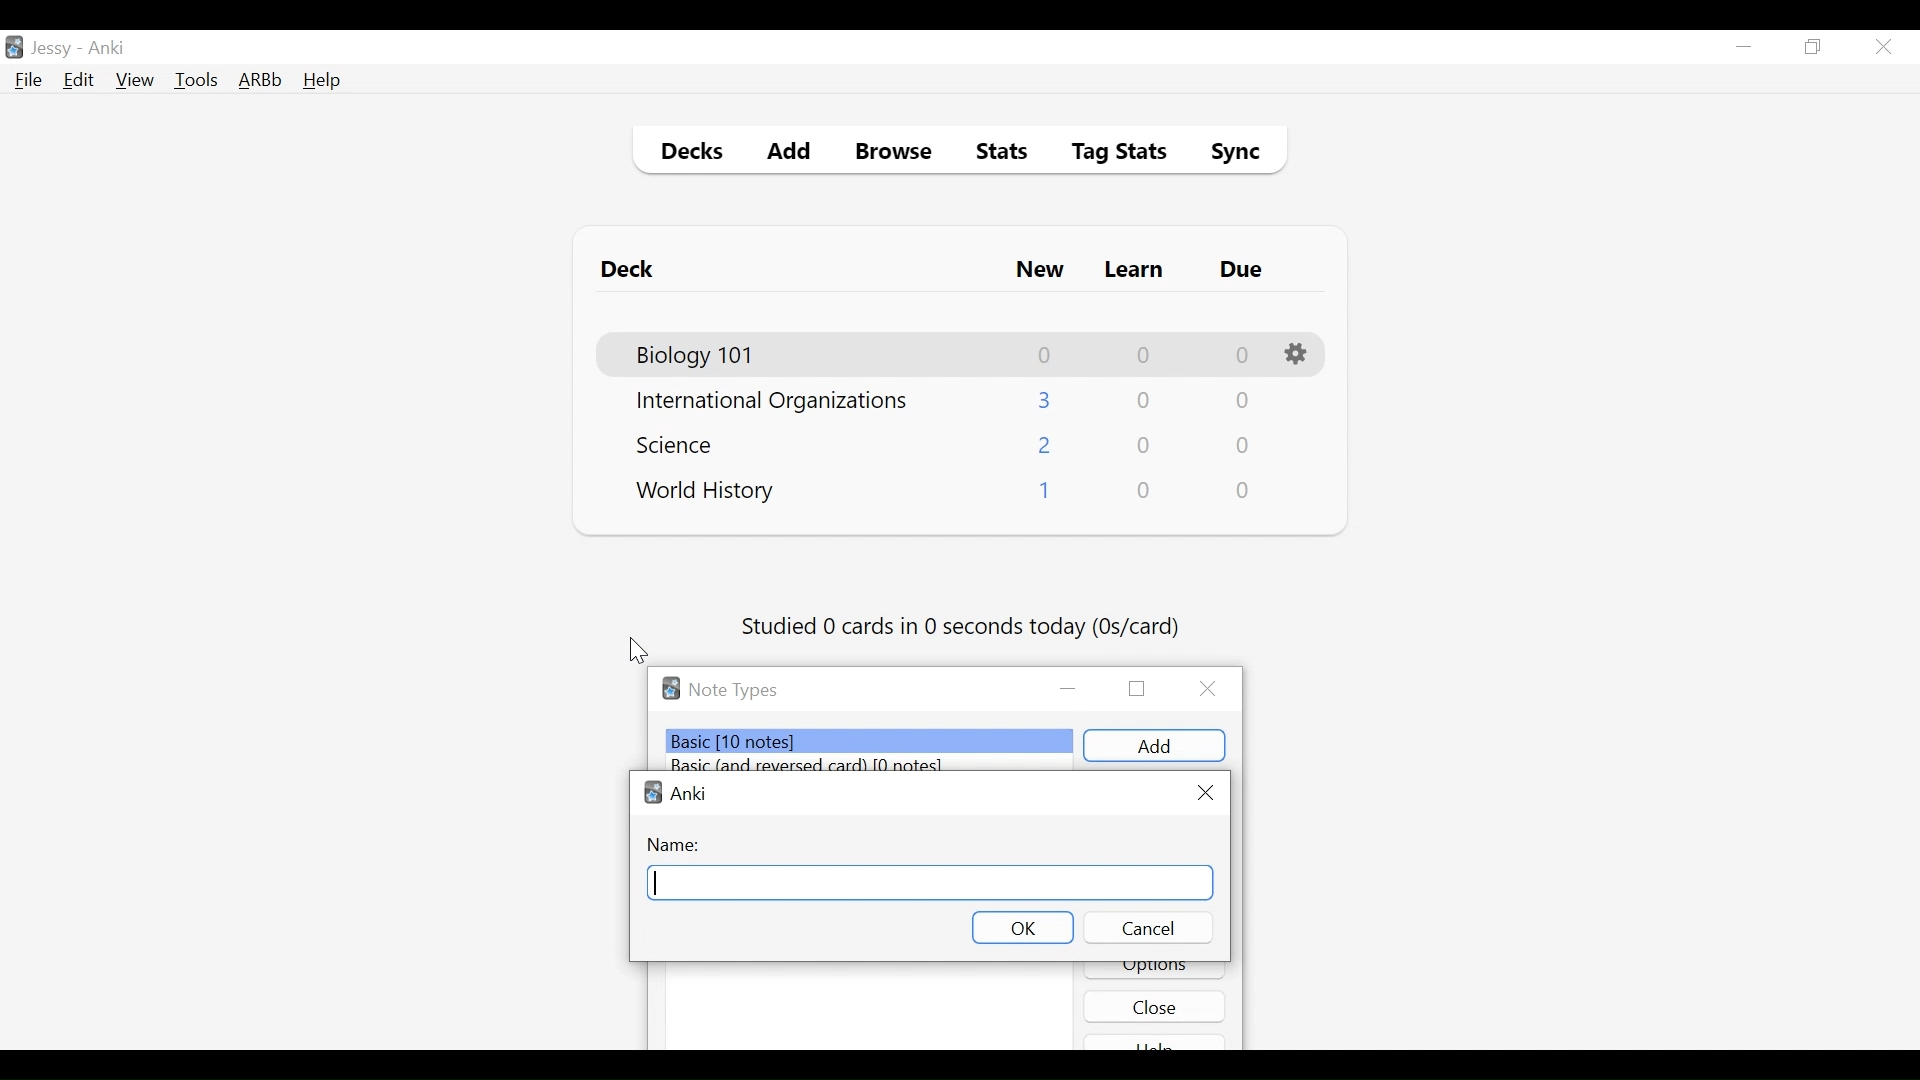 The width and height of the screenshot is (1920, 1080). What do you see at coordinates (671, 688) in the screenshot?
I see `Software logo` at bounding box center [671, 688].